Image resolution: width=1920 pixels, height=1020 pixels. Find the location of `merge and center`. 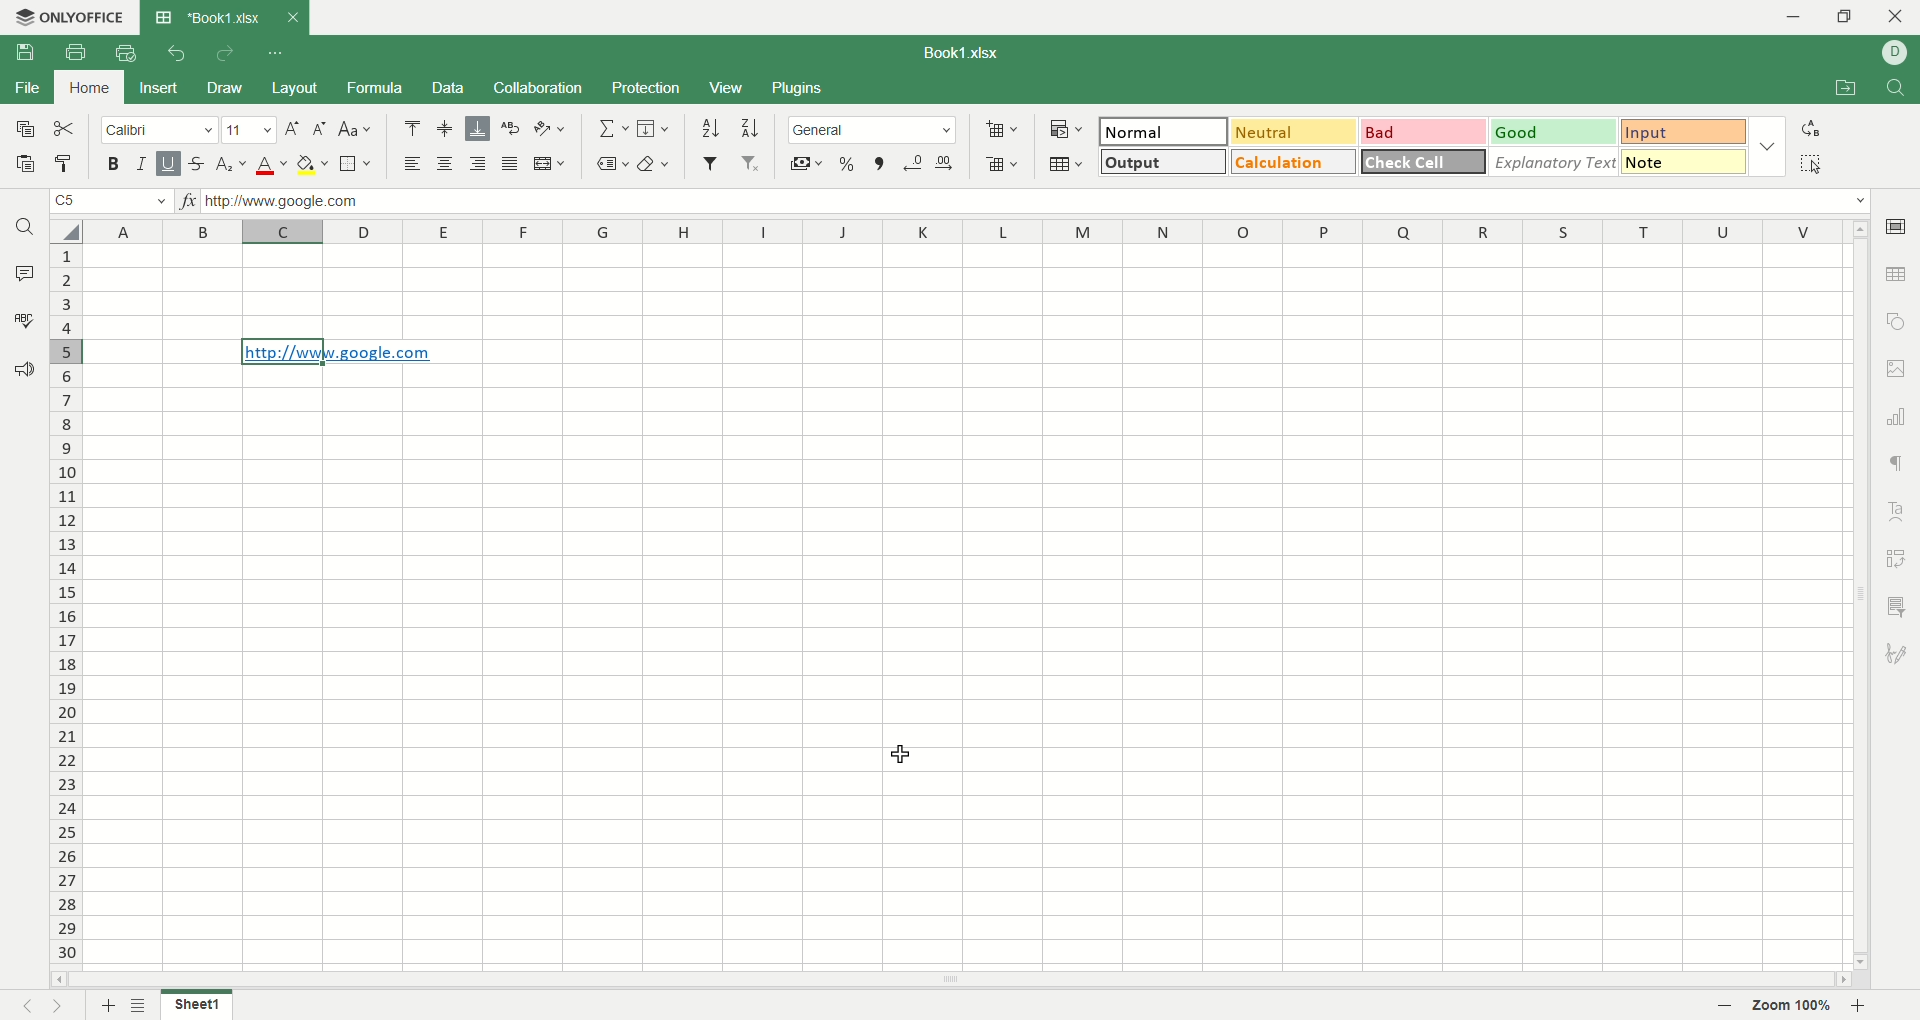

merge and center is located at coordinates (551, 163).